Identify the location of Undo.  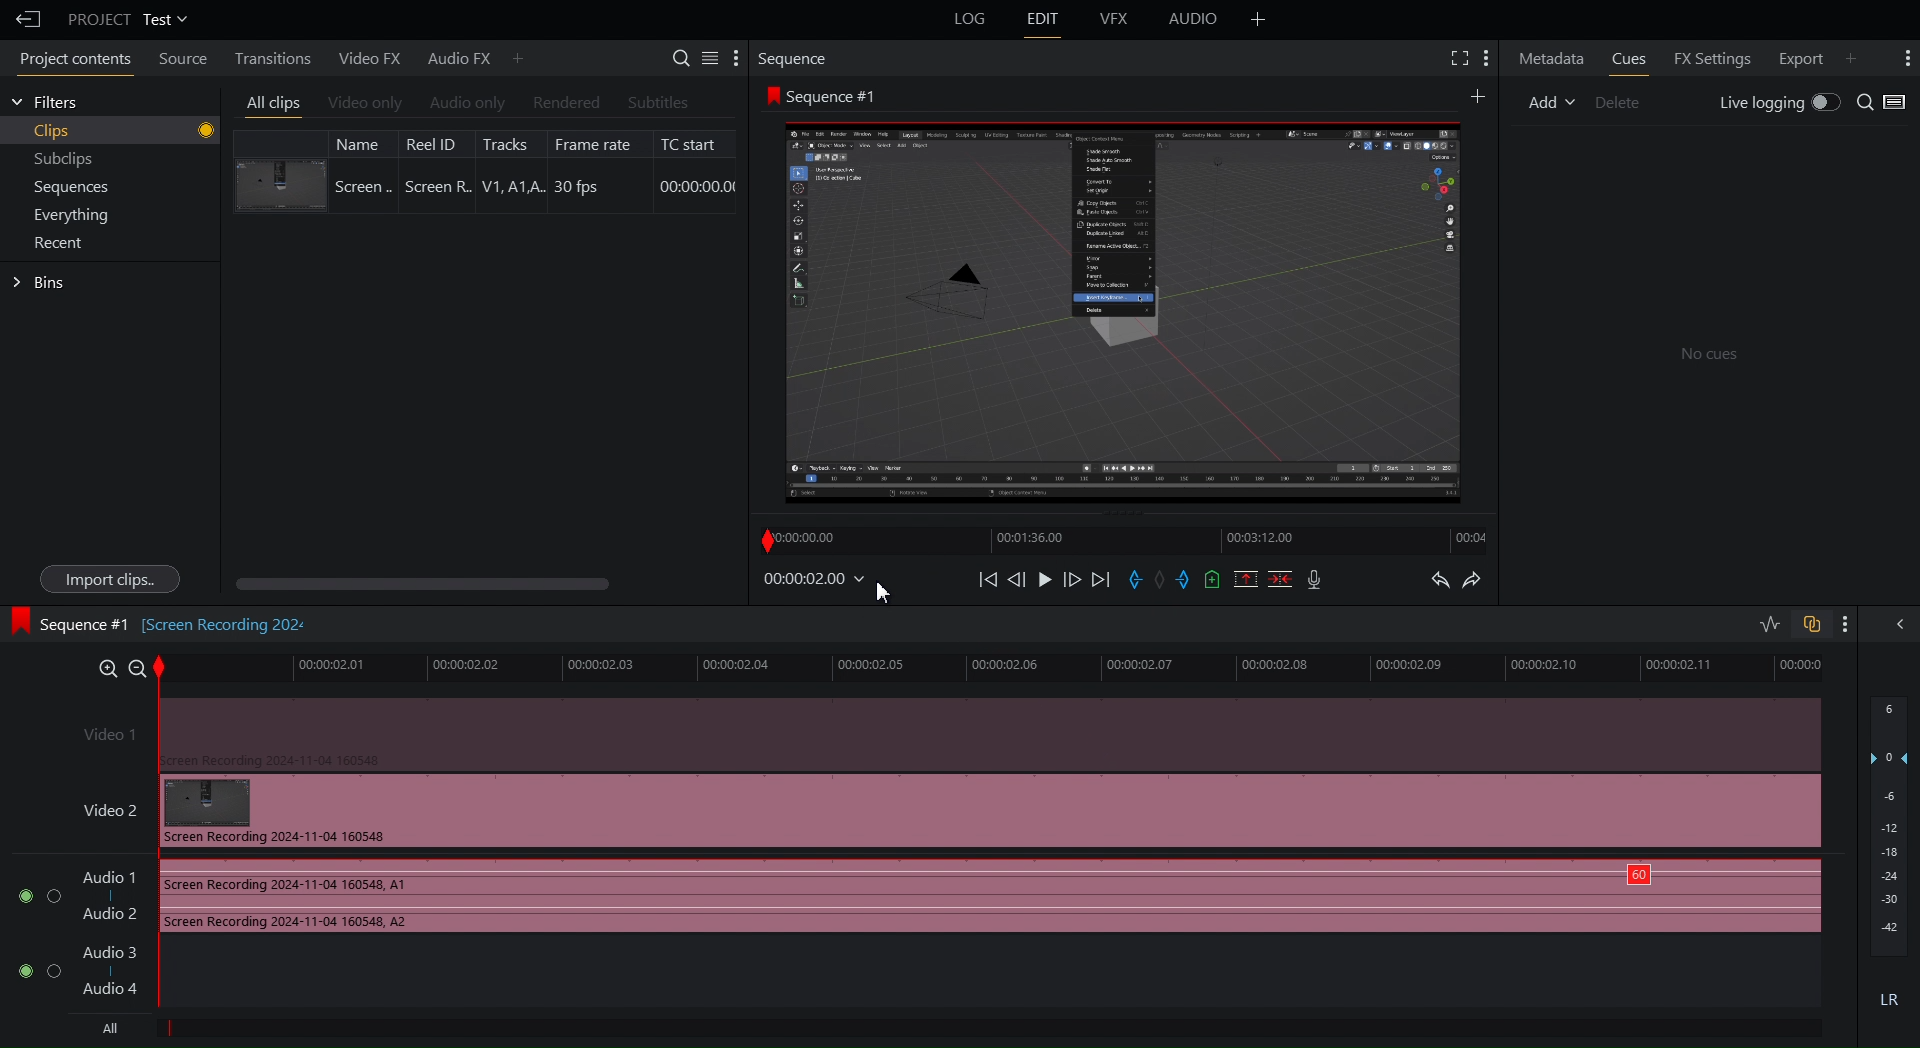
(1439, 582).